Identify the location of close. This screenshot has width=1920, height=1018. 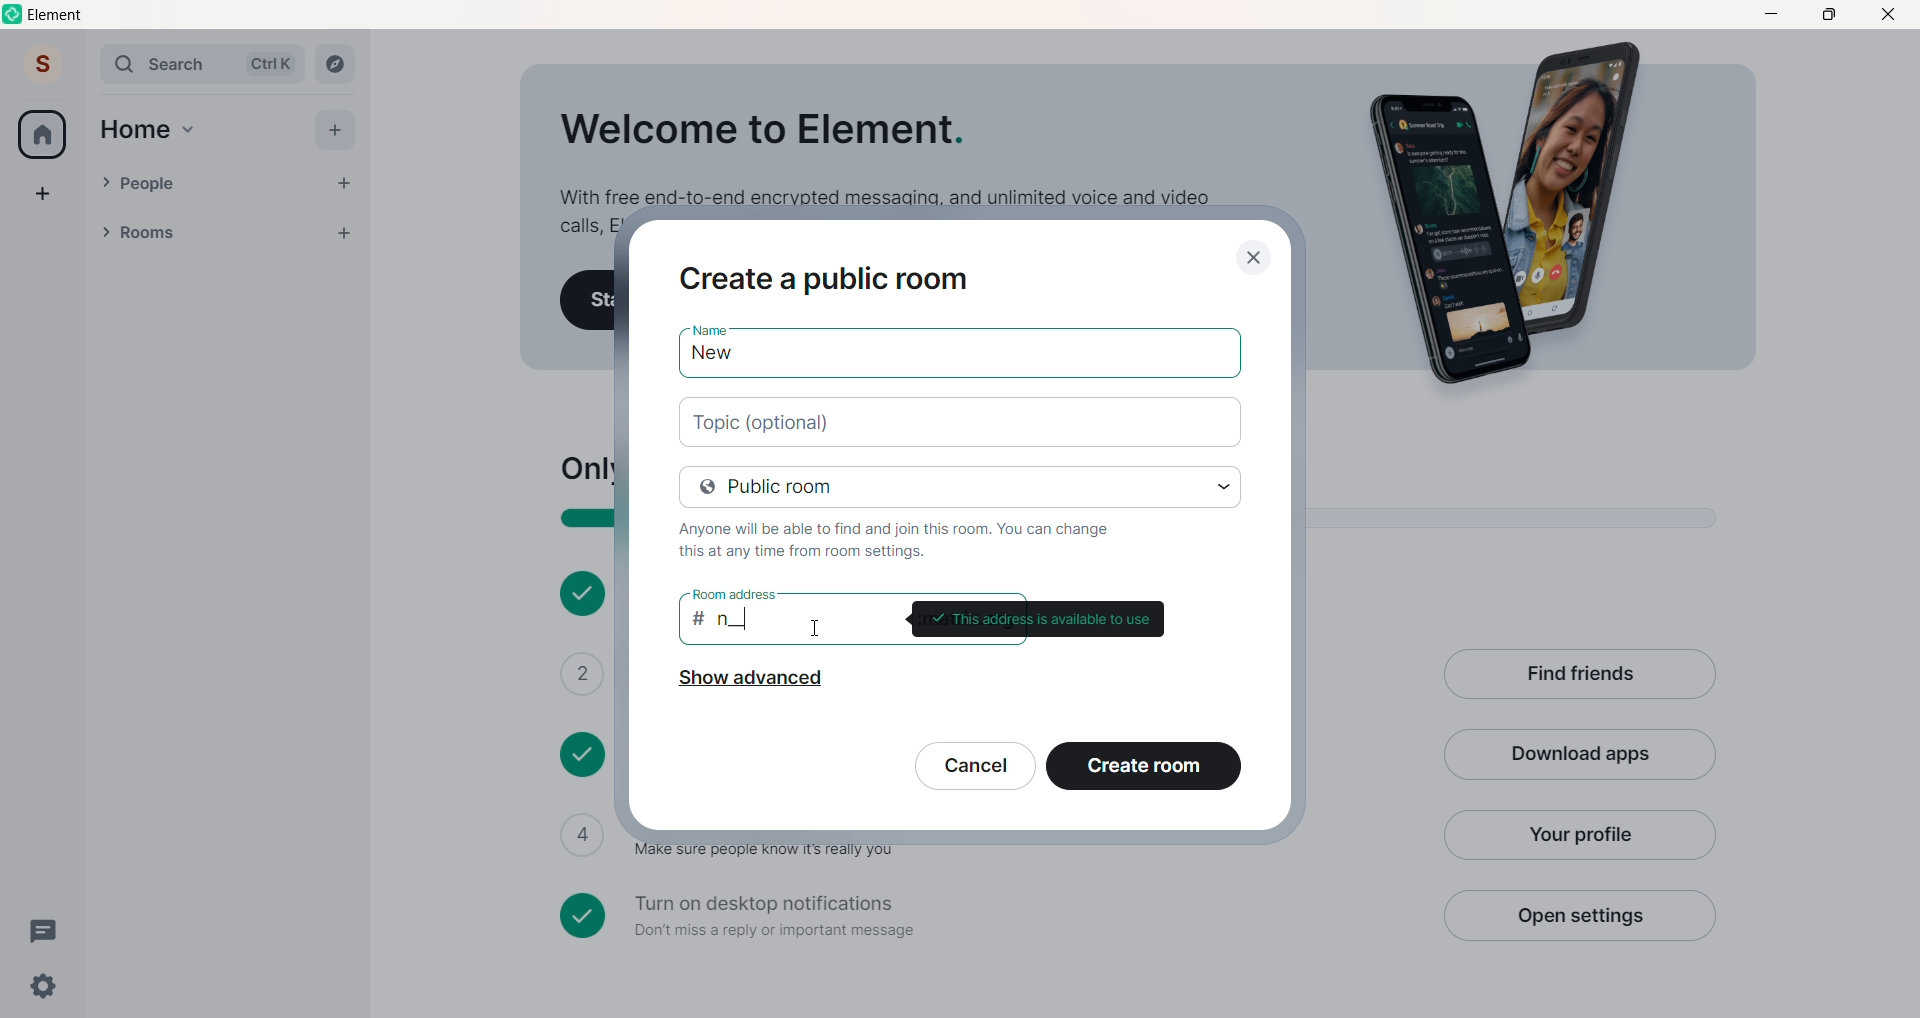
(1254, 254).